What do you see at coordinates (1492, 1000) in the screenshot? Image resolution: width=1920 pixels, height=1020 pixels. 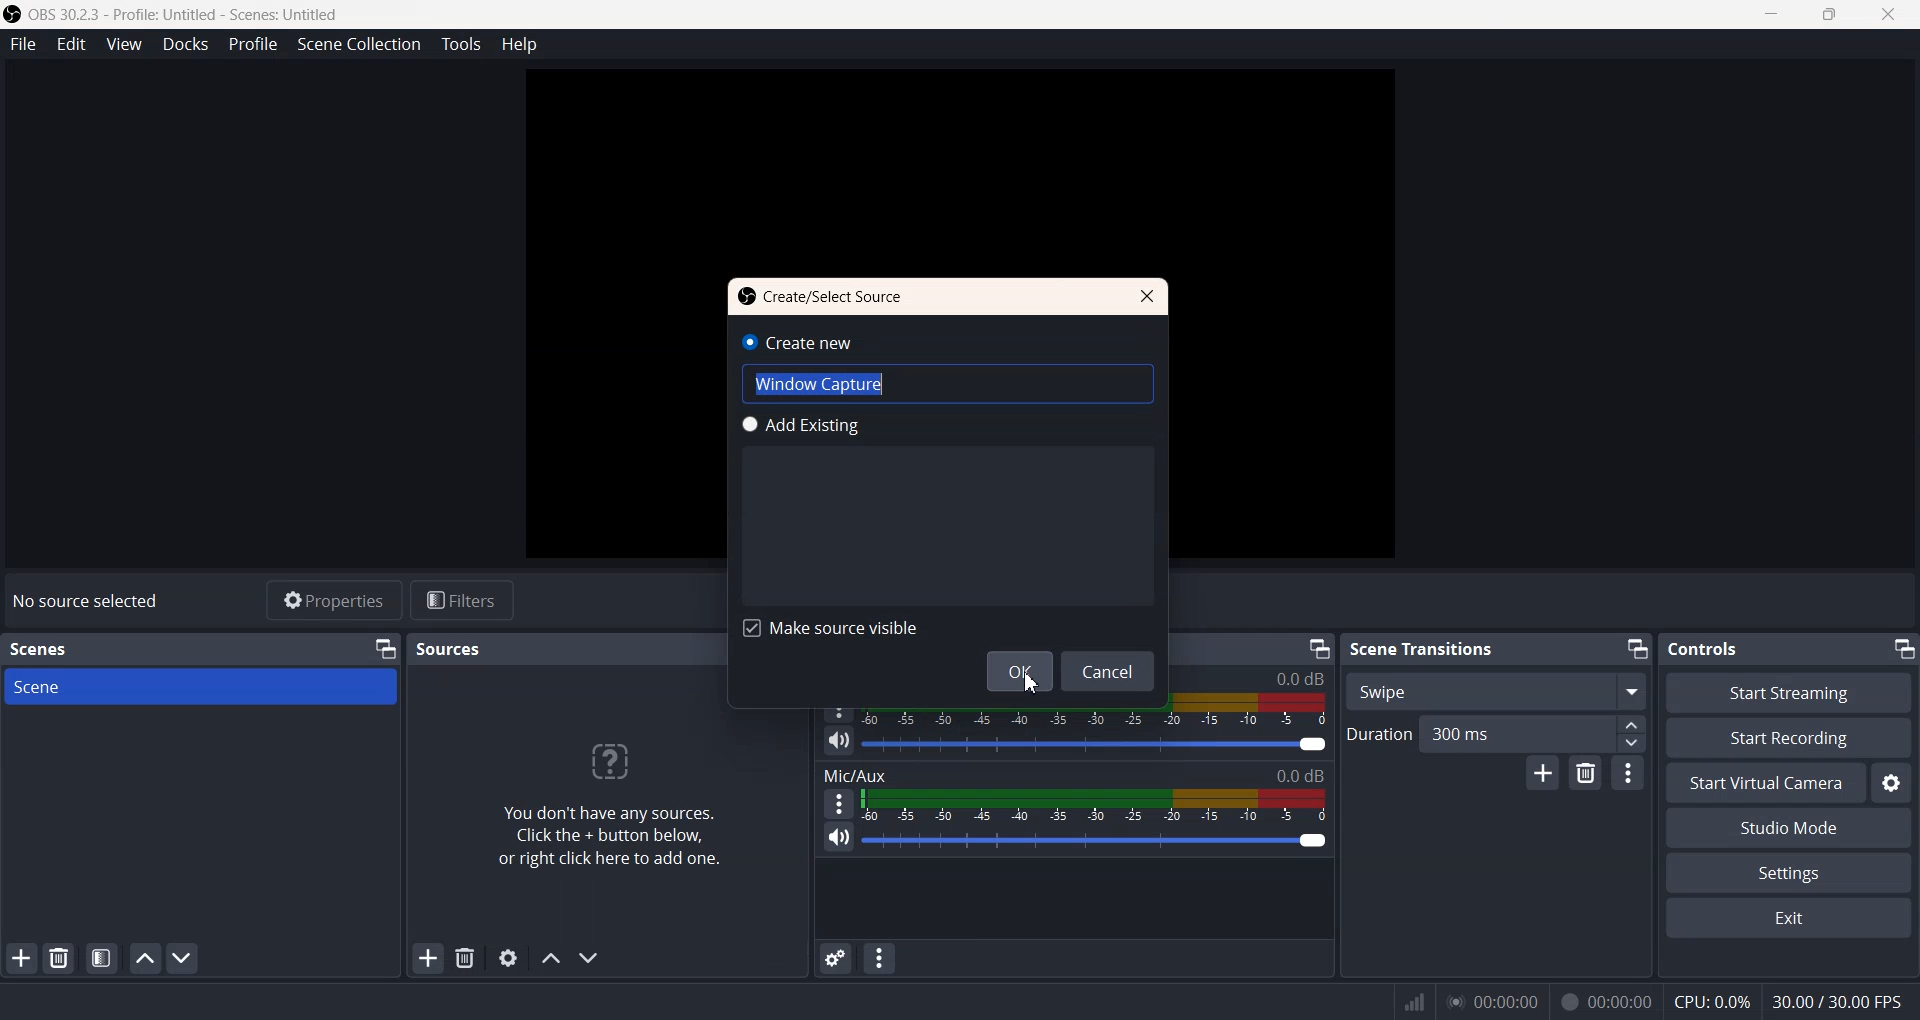 I see `00:00:00` at bounding box center [1492, 1000].